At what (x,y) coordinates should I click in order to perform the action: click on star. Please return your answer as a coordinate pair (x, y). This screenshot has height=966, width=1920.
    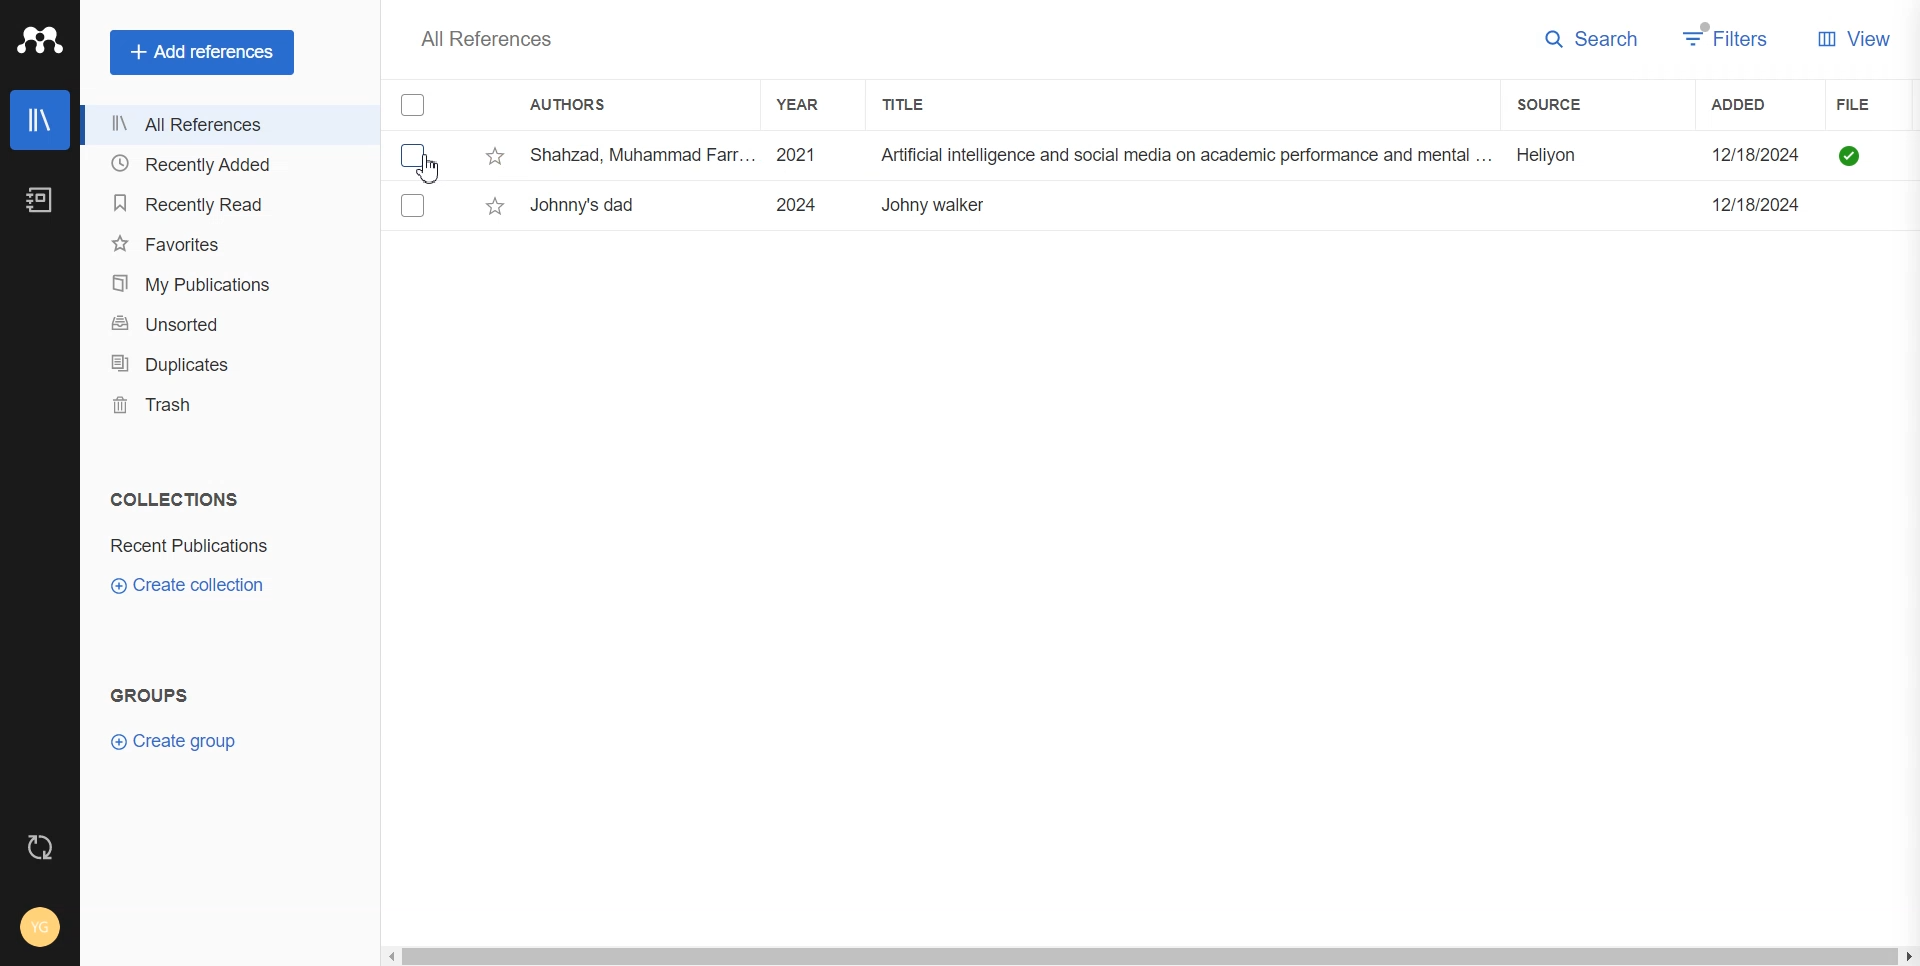
    Looking at the image, I should click on (495, 206).